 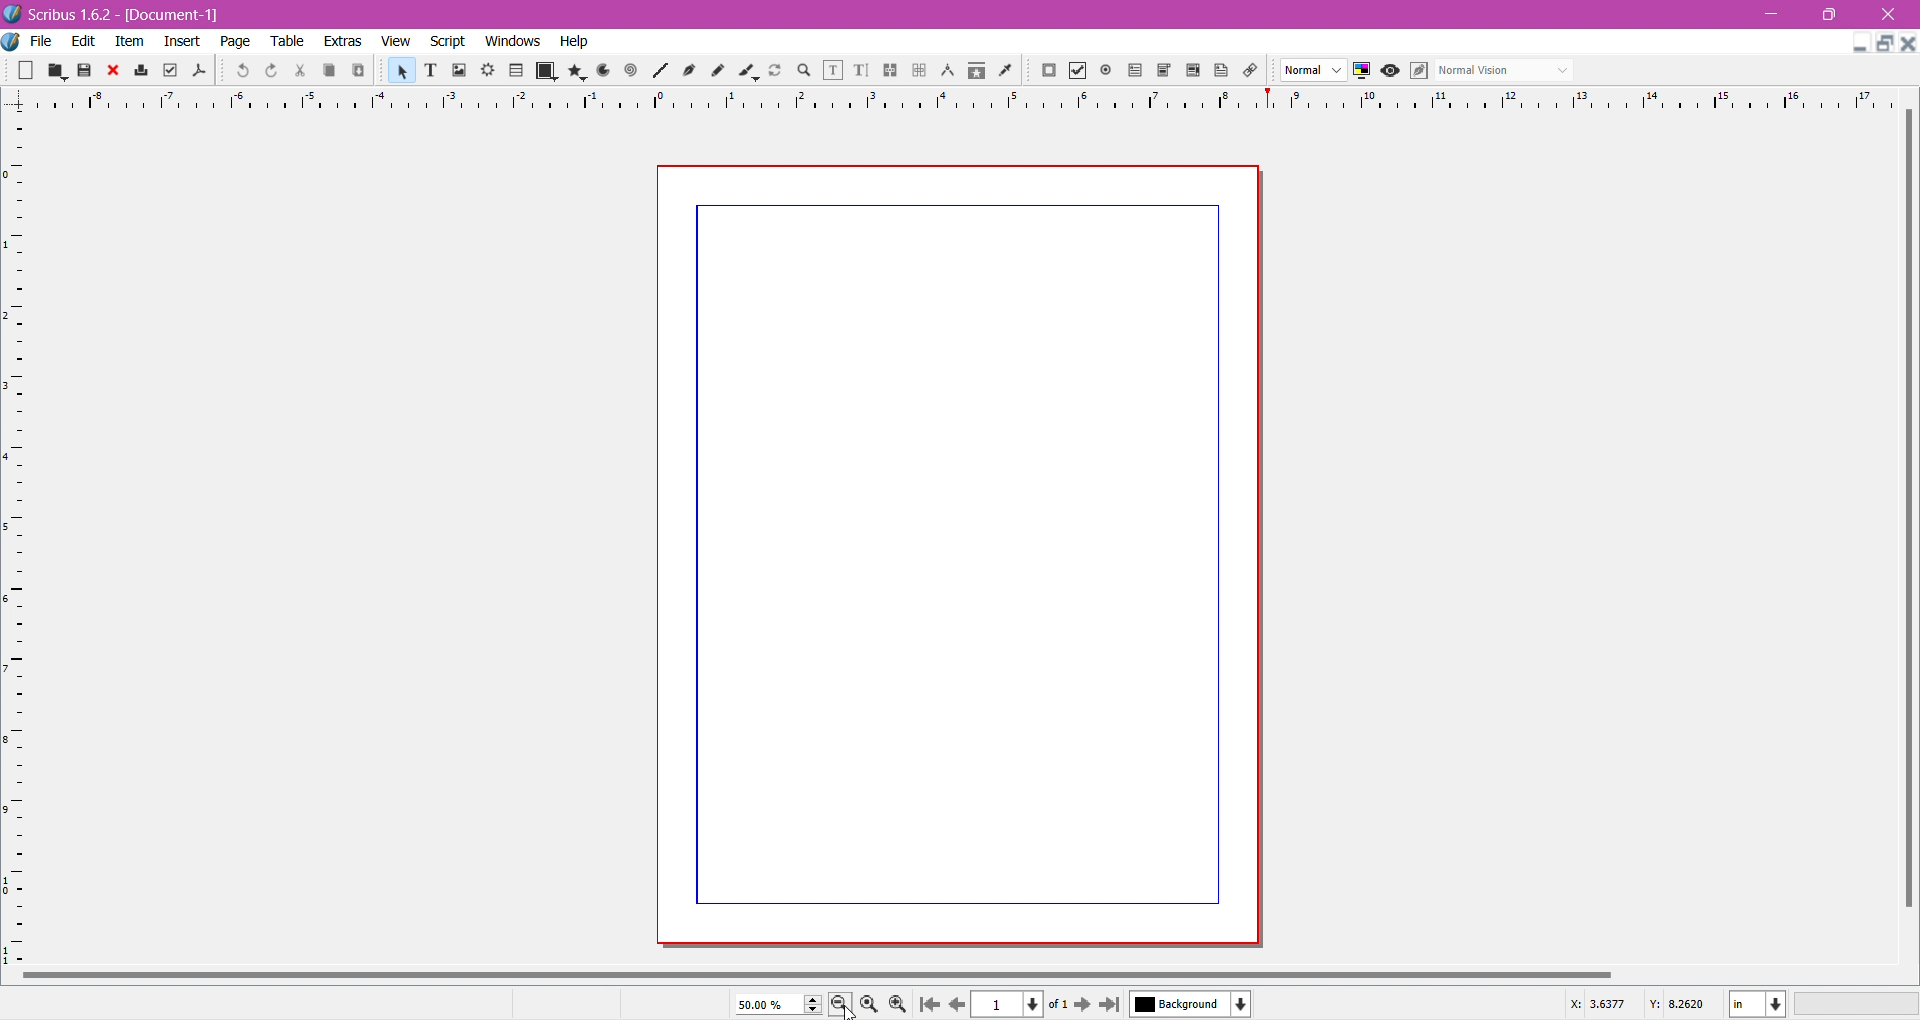 What do you see at coordinates (870, 1005) in the screenshot?
I see `Zoom to 100%` at bounding box center [870, 1005].